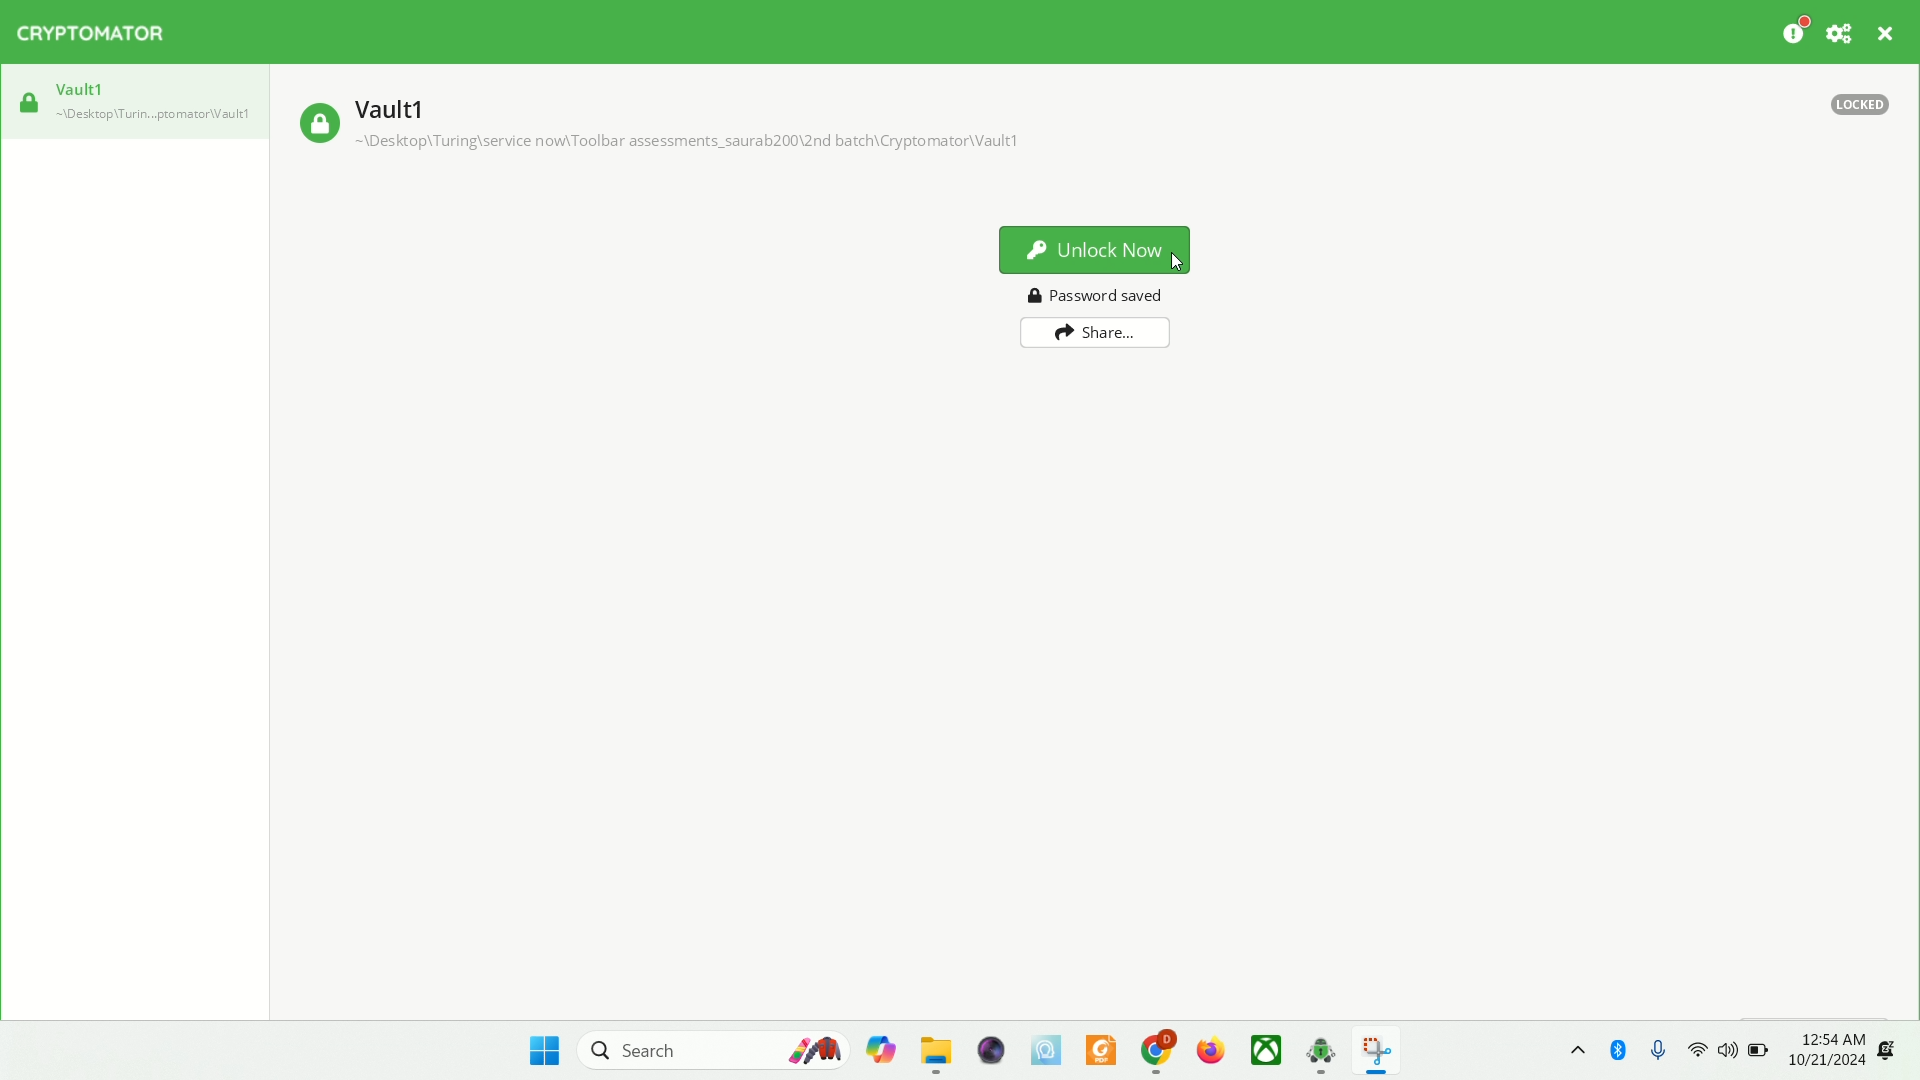 The width and height of the screenshot is (1920, 1080). I want to click on copilet, so click(875, 1050).